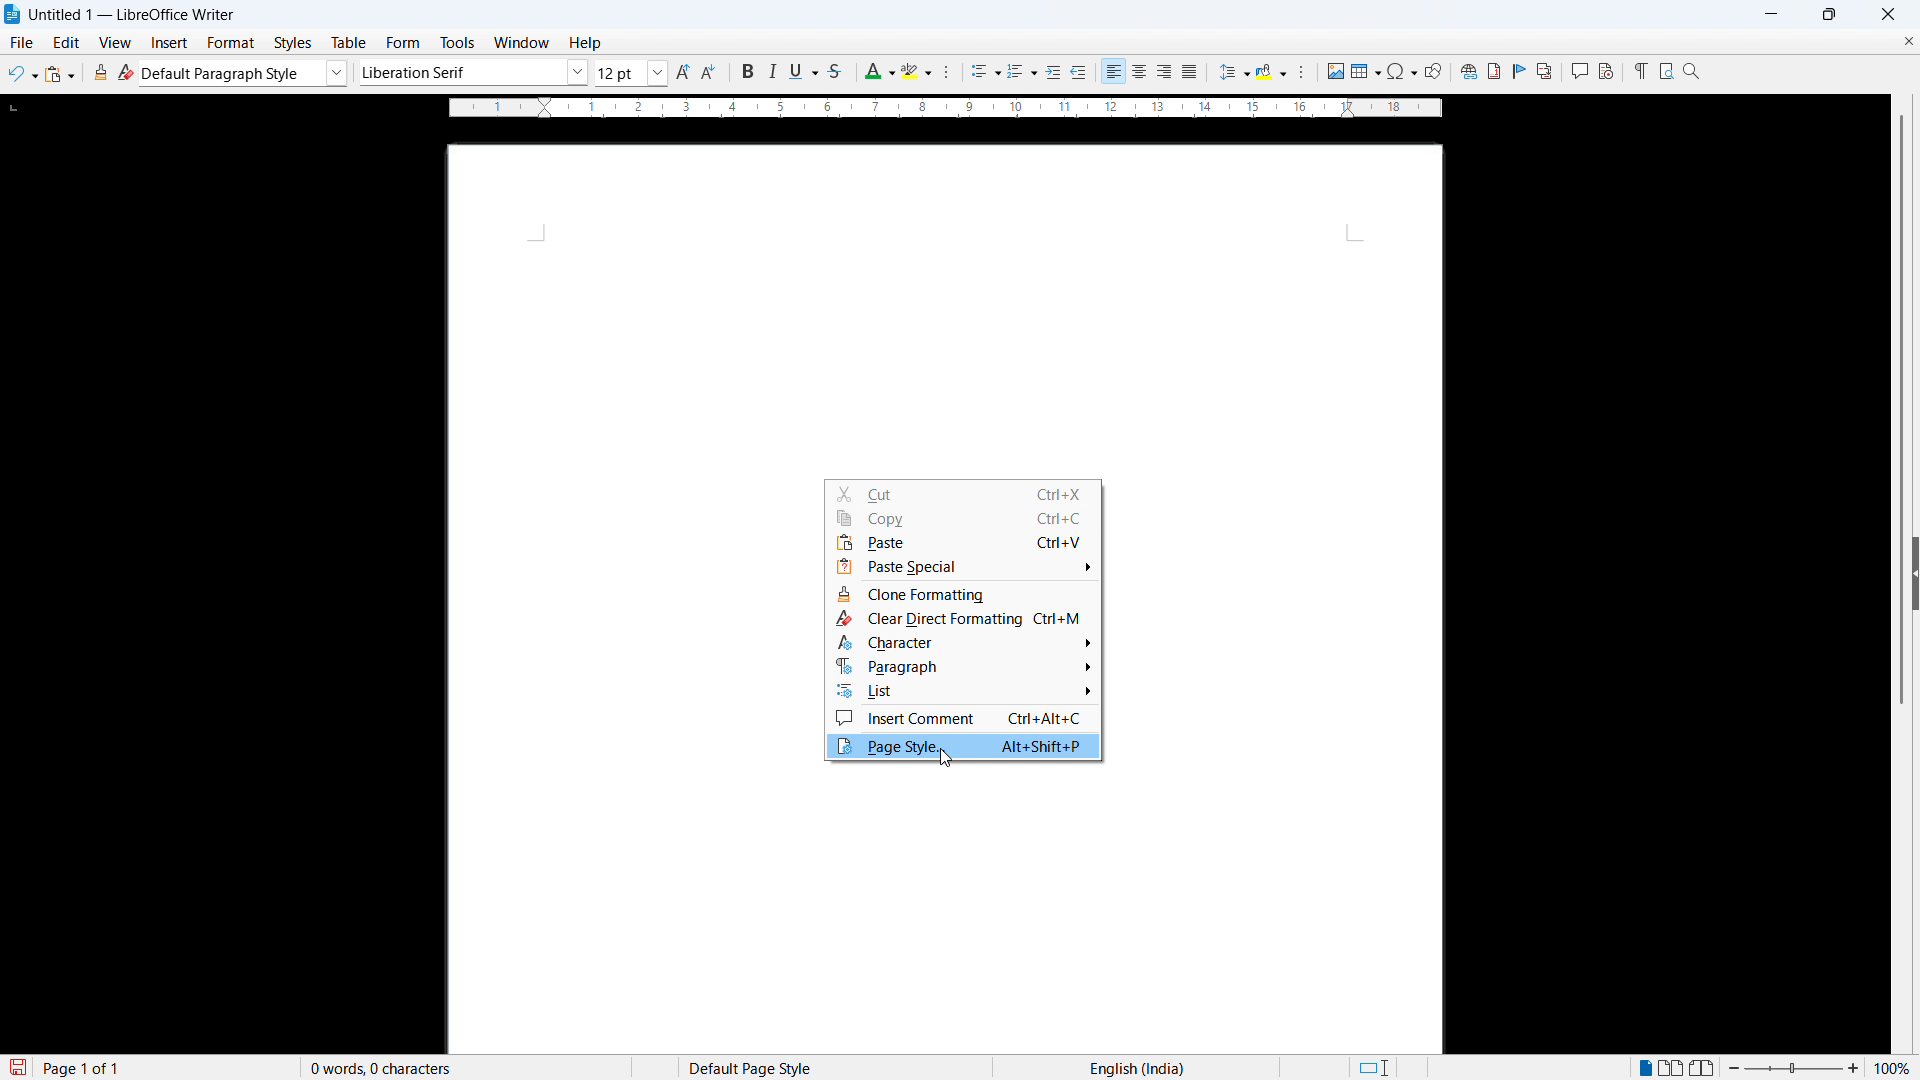 The height and width of the screenshot is (1080, 1920). Describe the element at coordinates (1904, 411) in the screenshot. I see `Scroll bar ` at that location.